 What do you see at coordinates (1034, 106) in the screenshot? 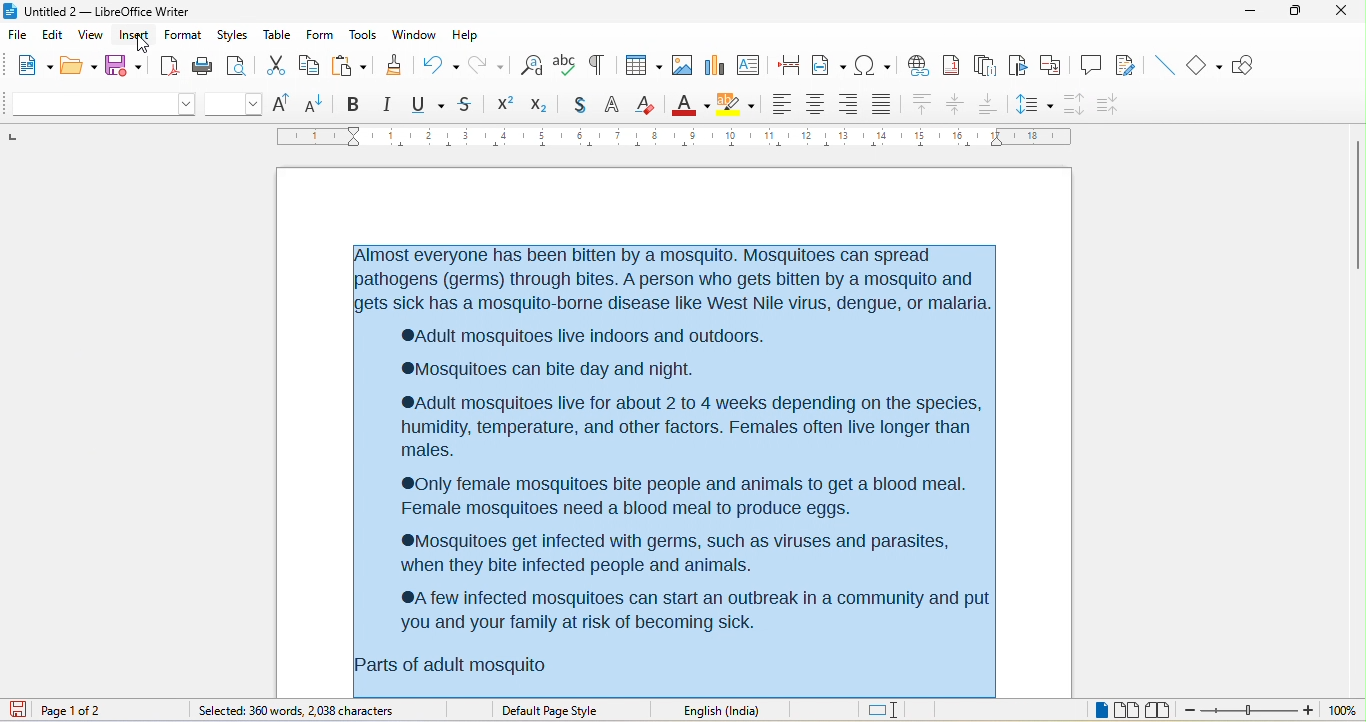
I see `set line spacing` at bounding box center [1034, 106].